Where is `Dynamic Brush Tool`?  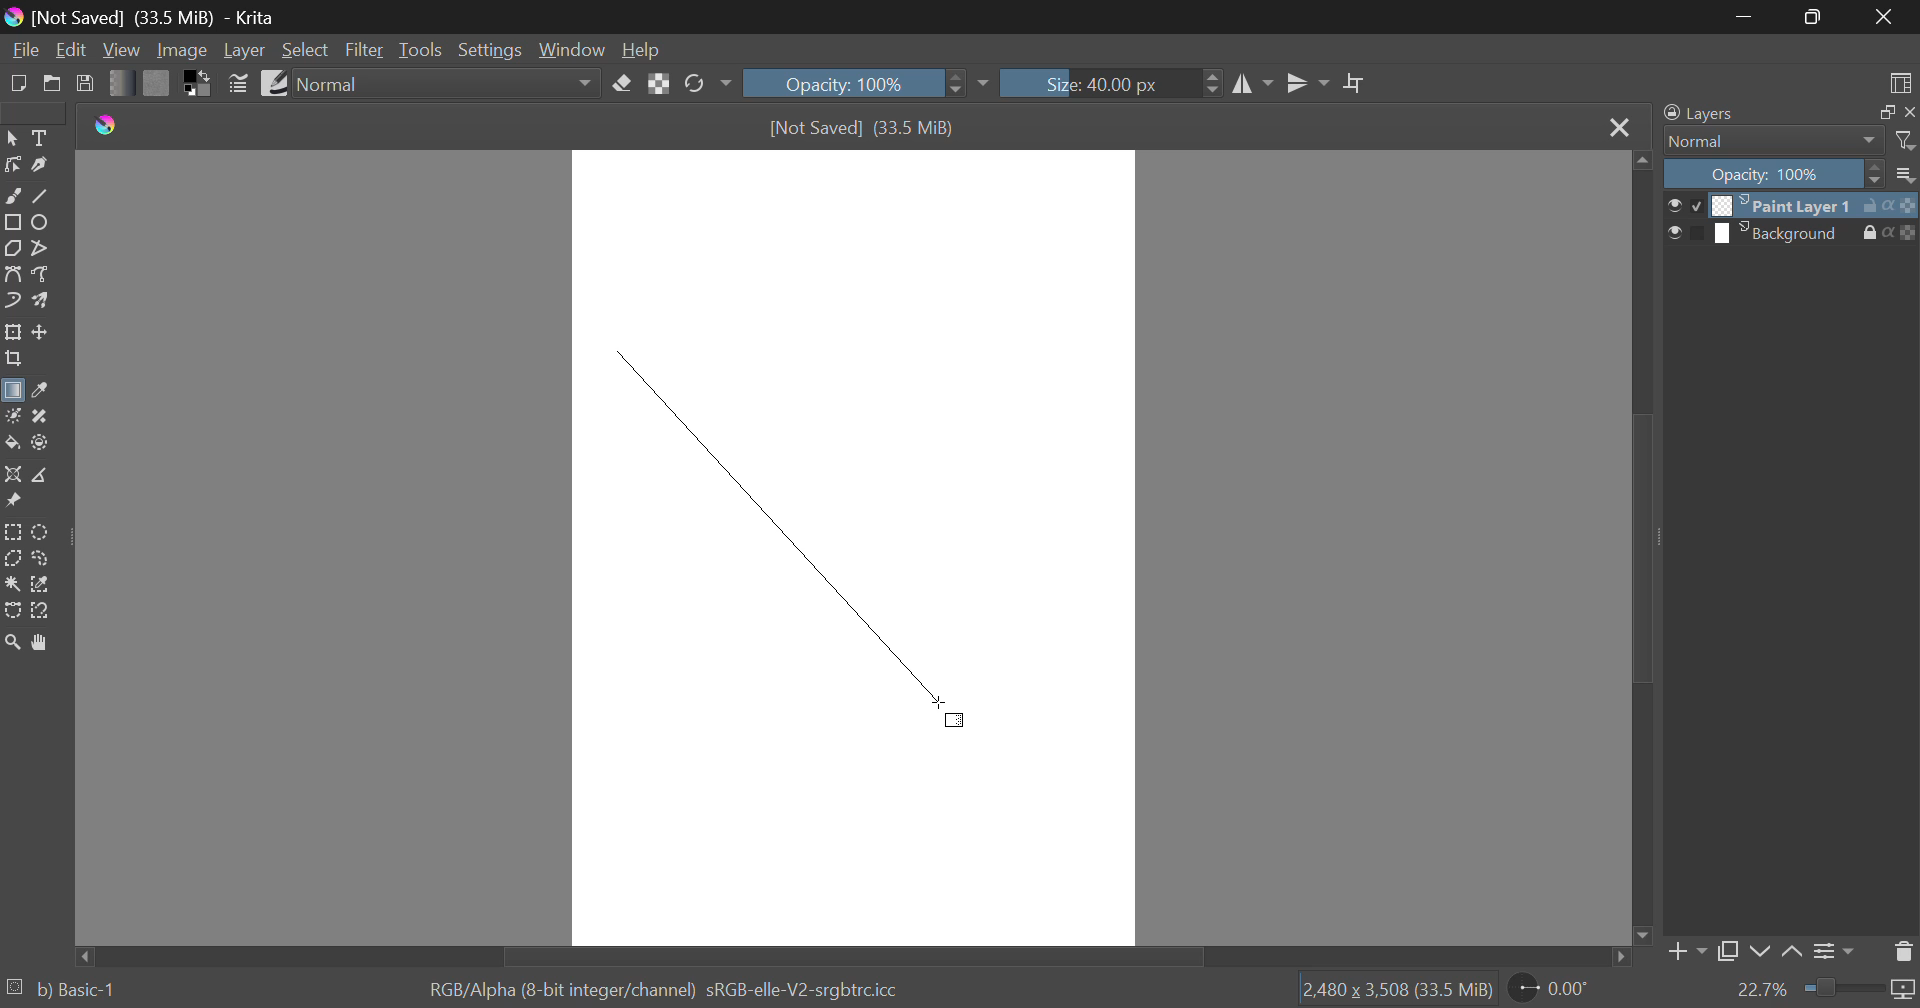 Dynamic Brush Tool is located at coordinates (12, 302).